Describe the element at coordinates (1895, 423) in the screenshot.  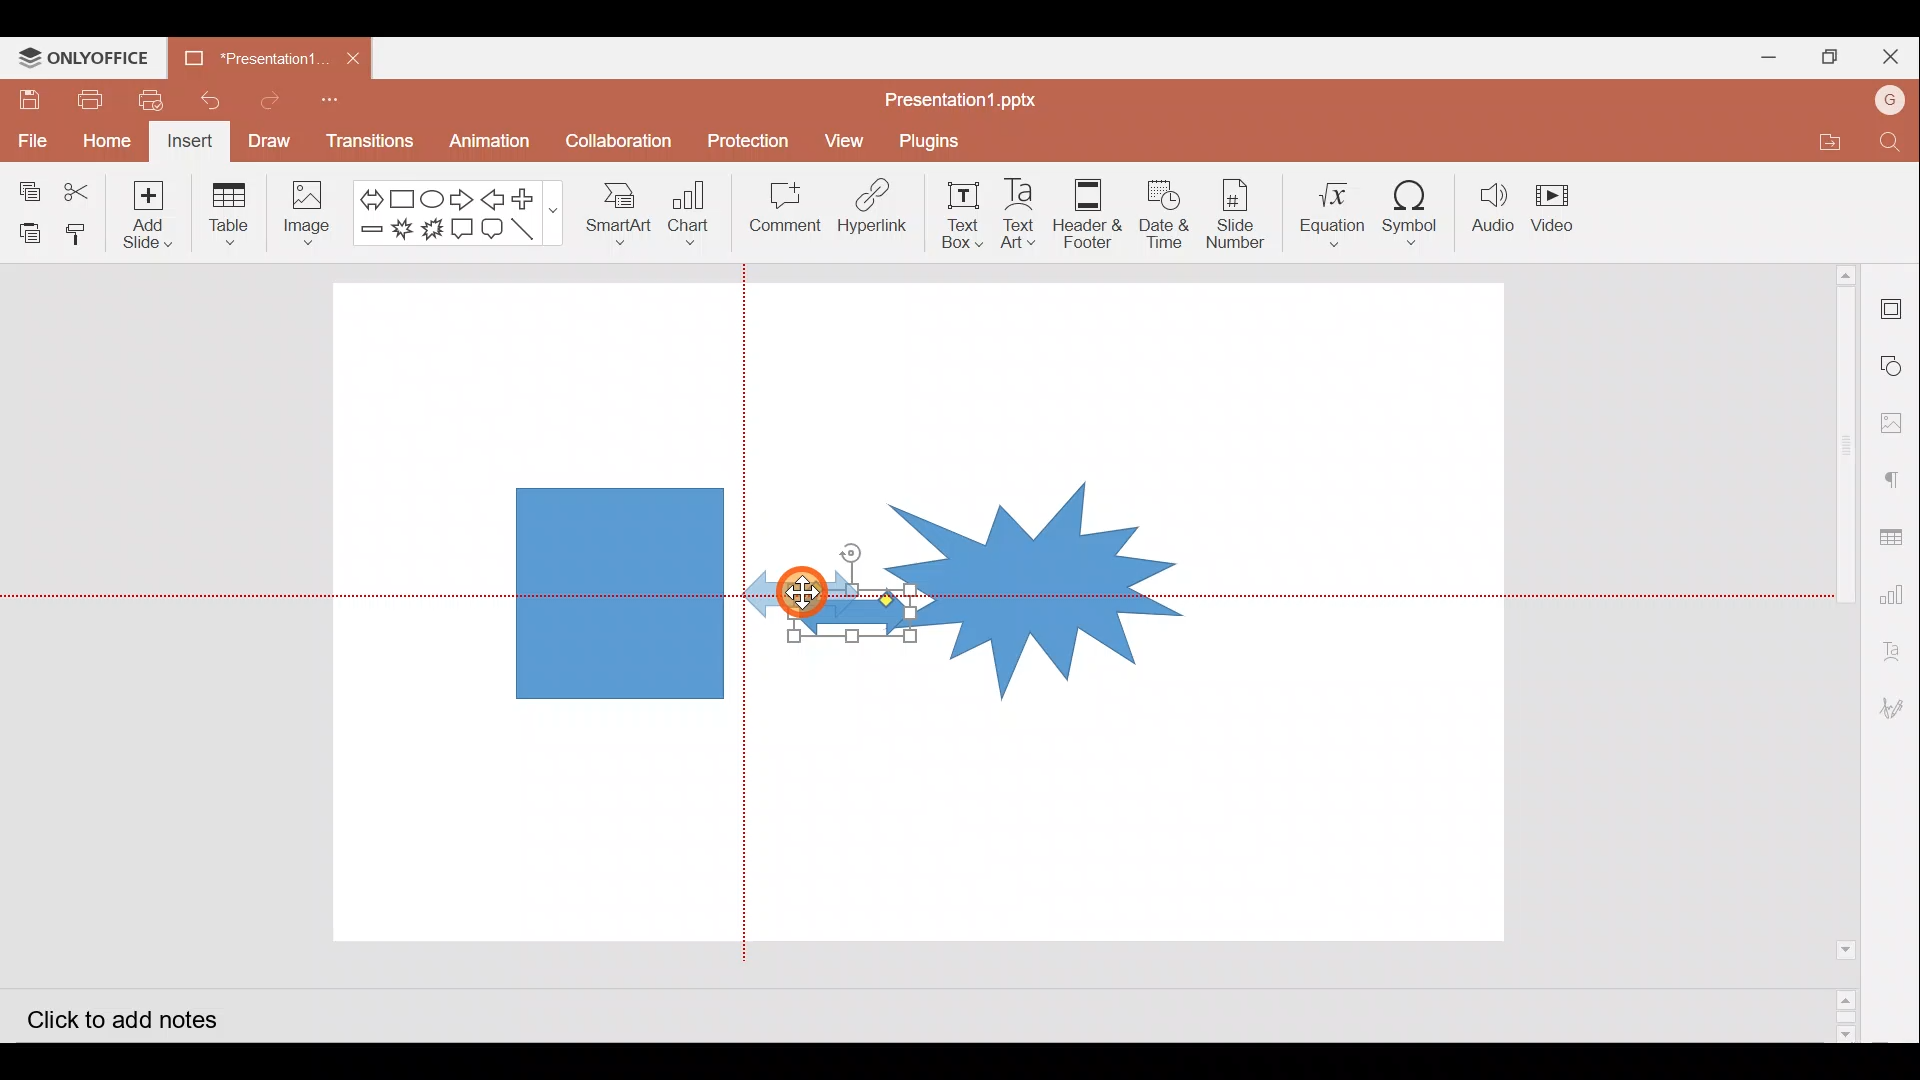
I see `Image settings` at that location.